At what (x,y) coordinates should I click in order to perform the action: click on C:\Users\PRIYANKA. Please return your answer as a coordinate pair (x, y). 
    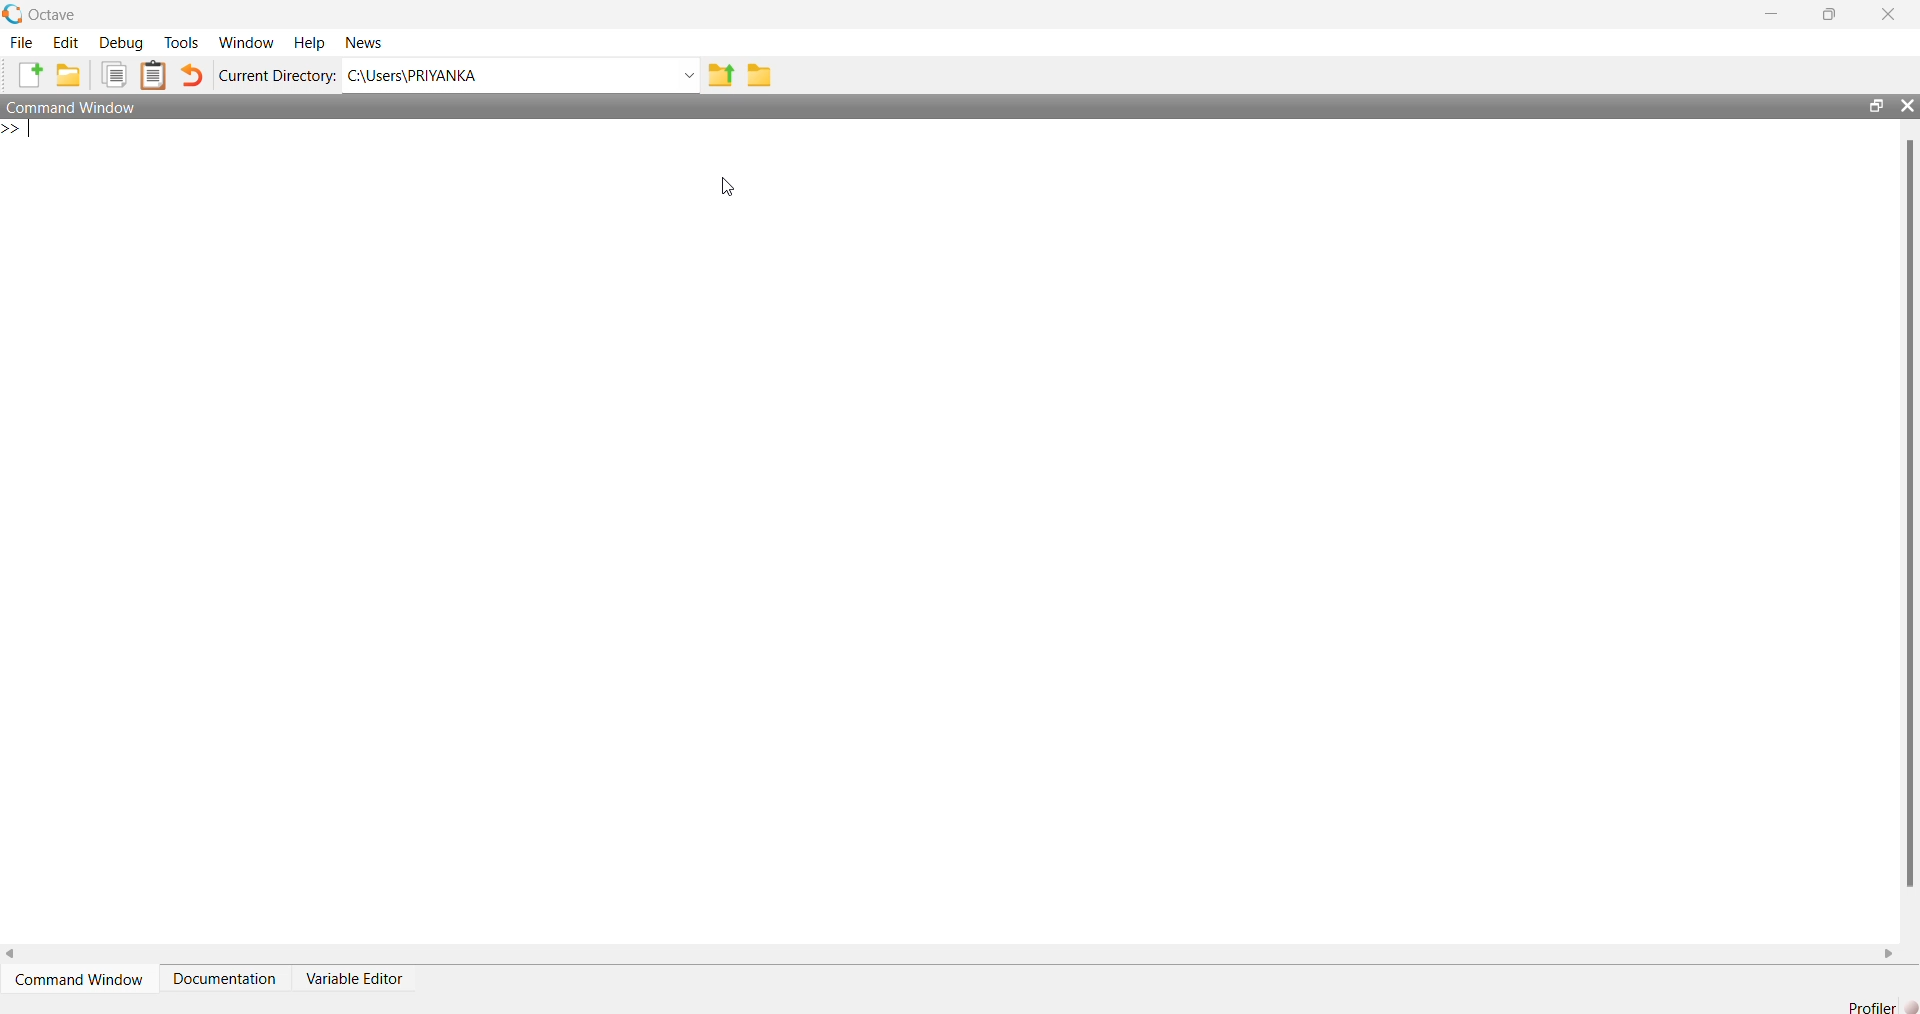
    Looking at the image, I should click on (507, 76).